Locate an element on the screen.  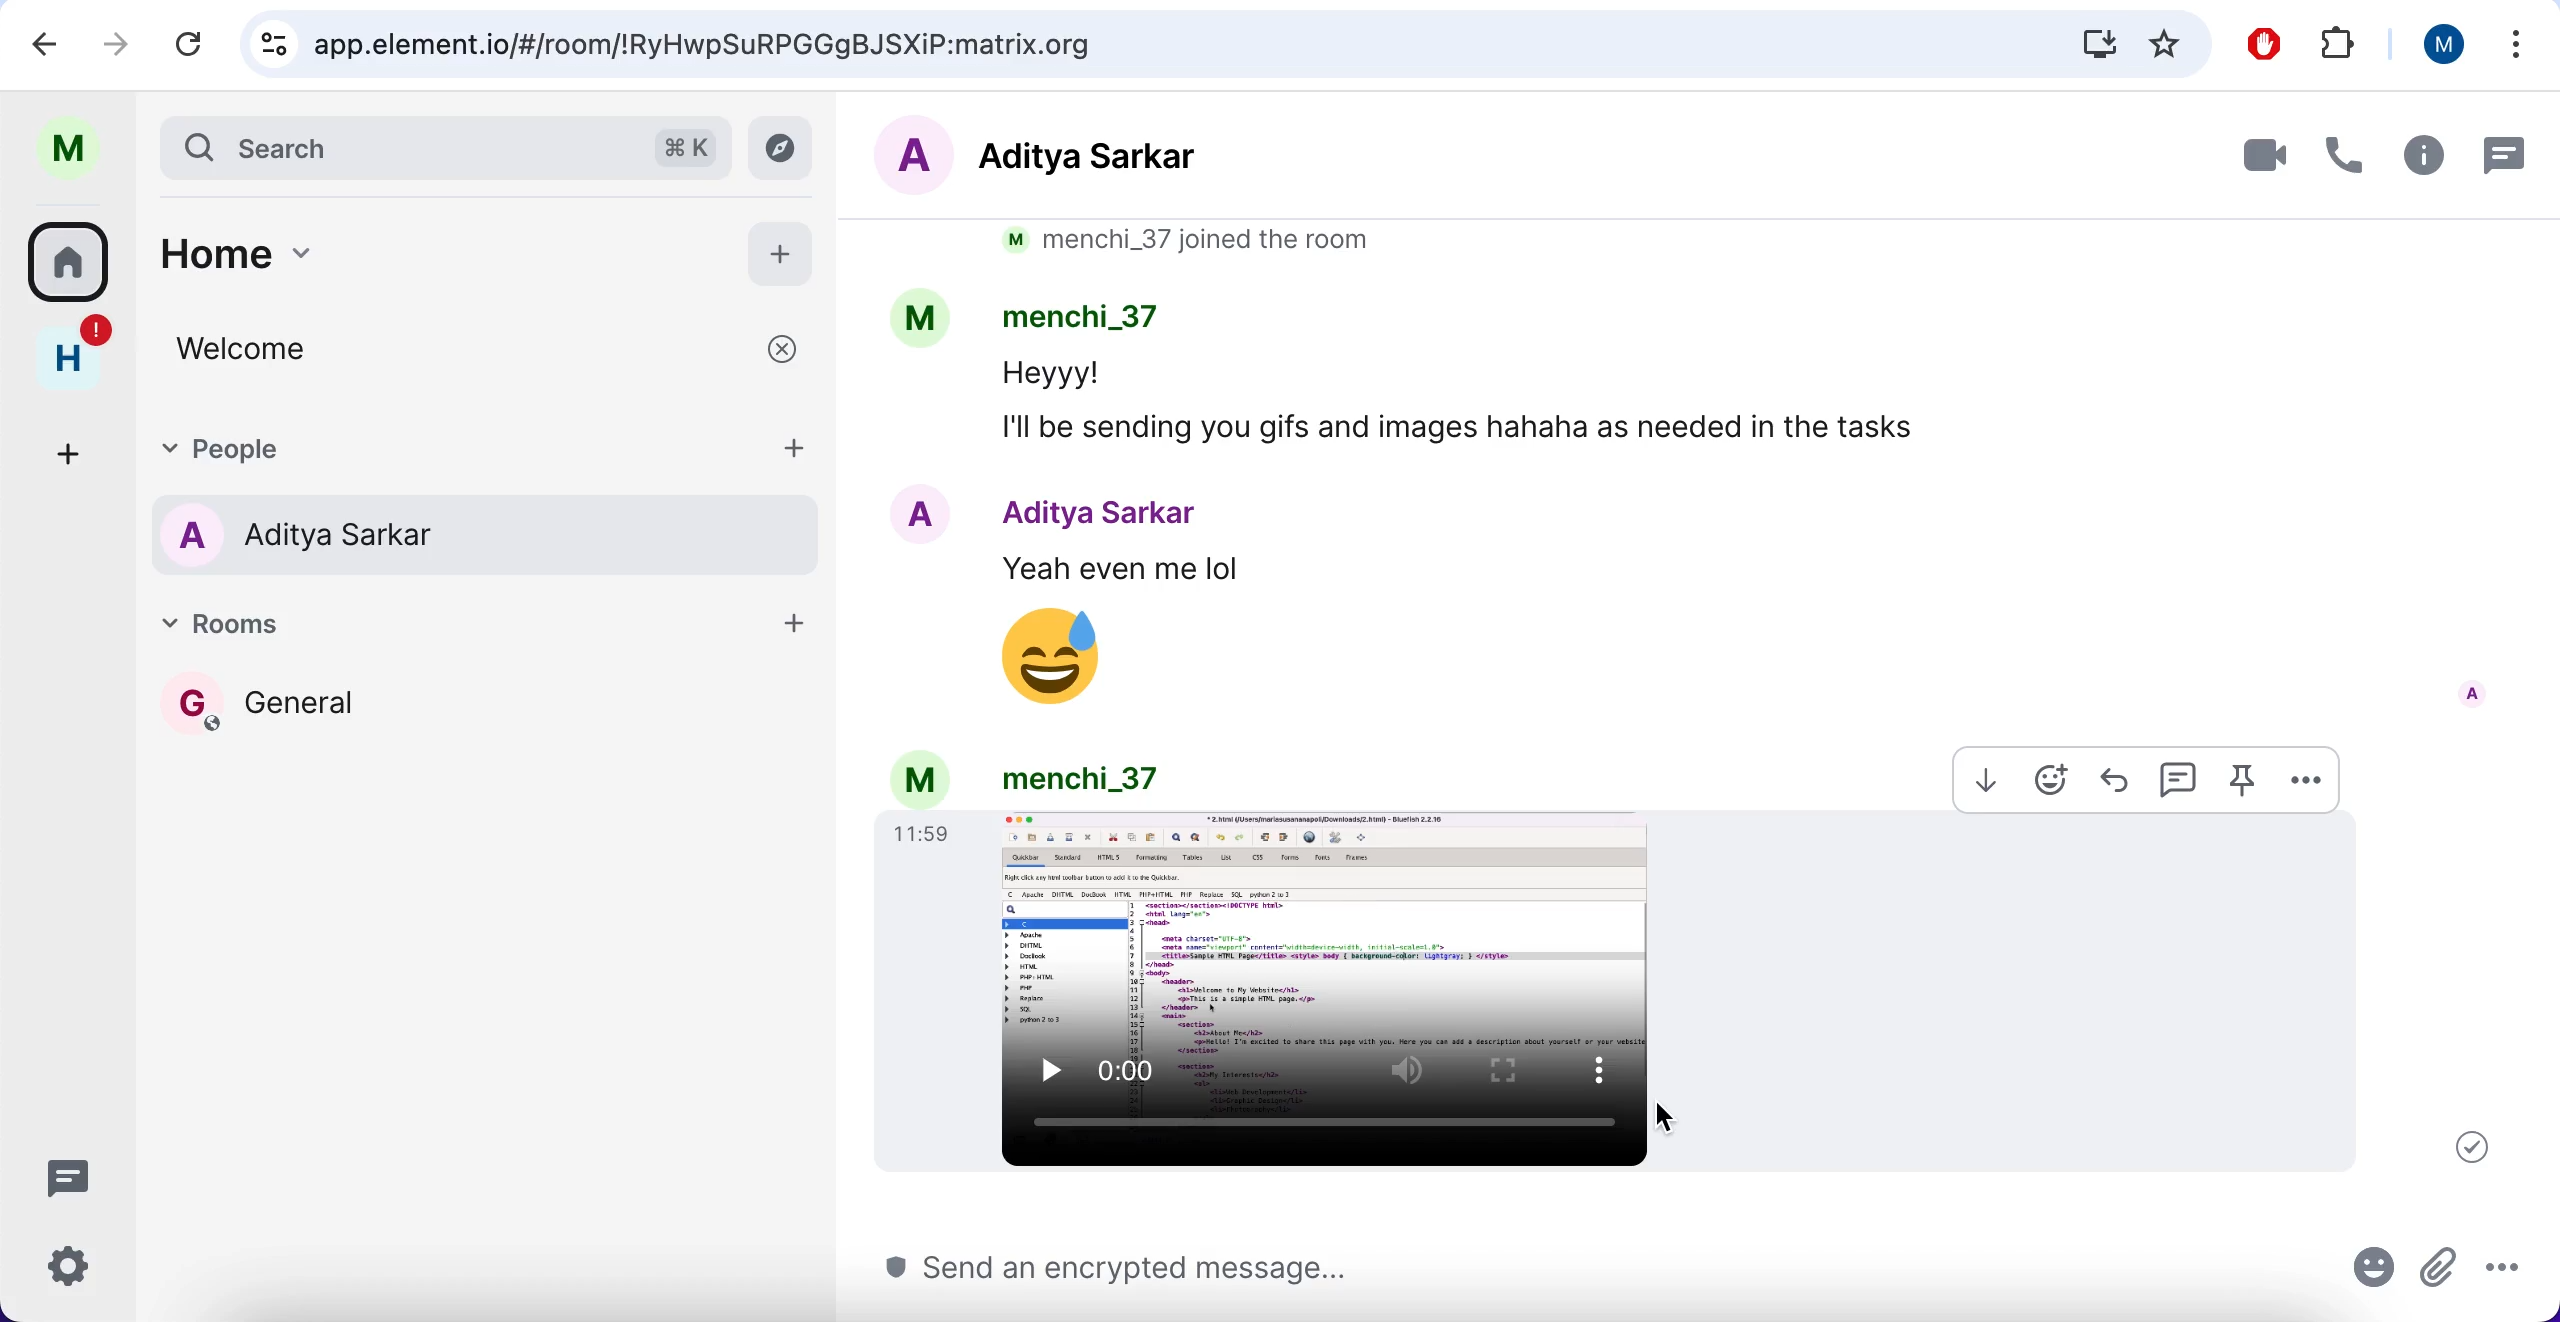
reply is located at coordinates (2112, 783).